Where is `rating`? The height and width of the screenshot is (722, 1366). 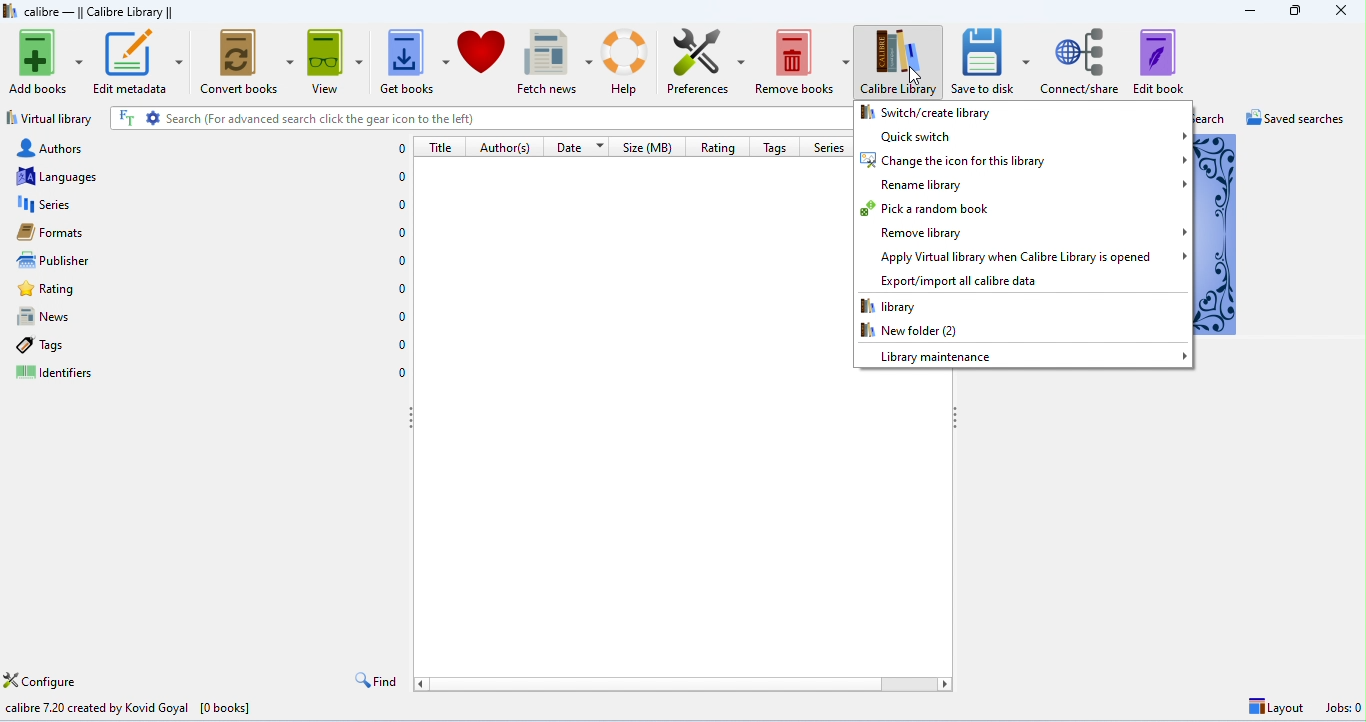 rating is located at coordinates (210, 289).